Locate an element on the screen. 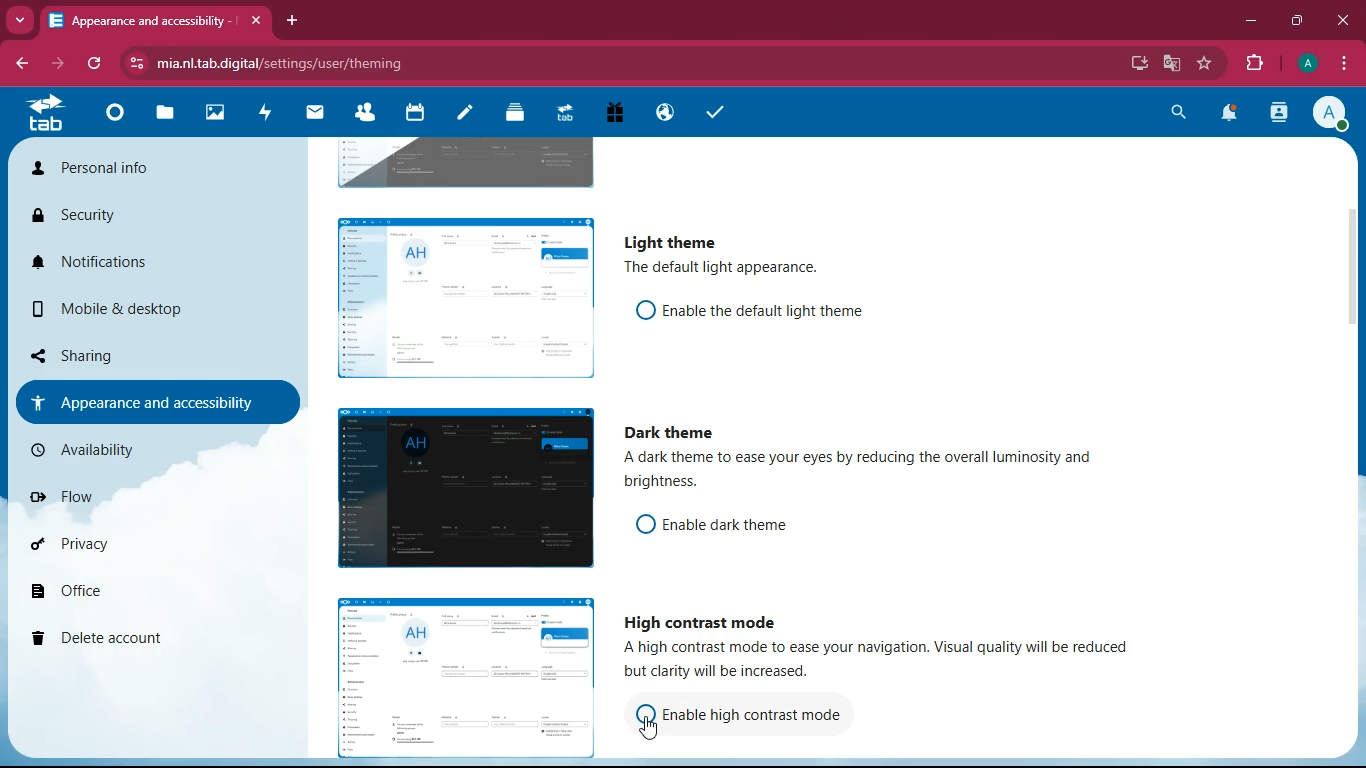 The width and height of the screenshot is (1366, 768). enable high contrast mode is located at coordinates (761, 714).